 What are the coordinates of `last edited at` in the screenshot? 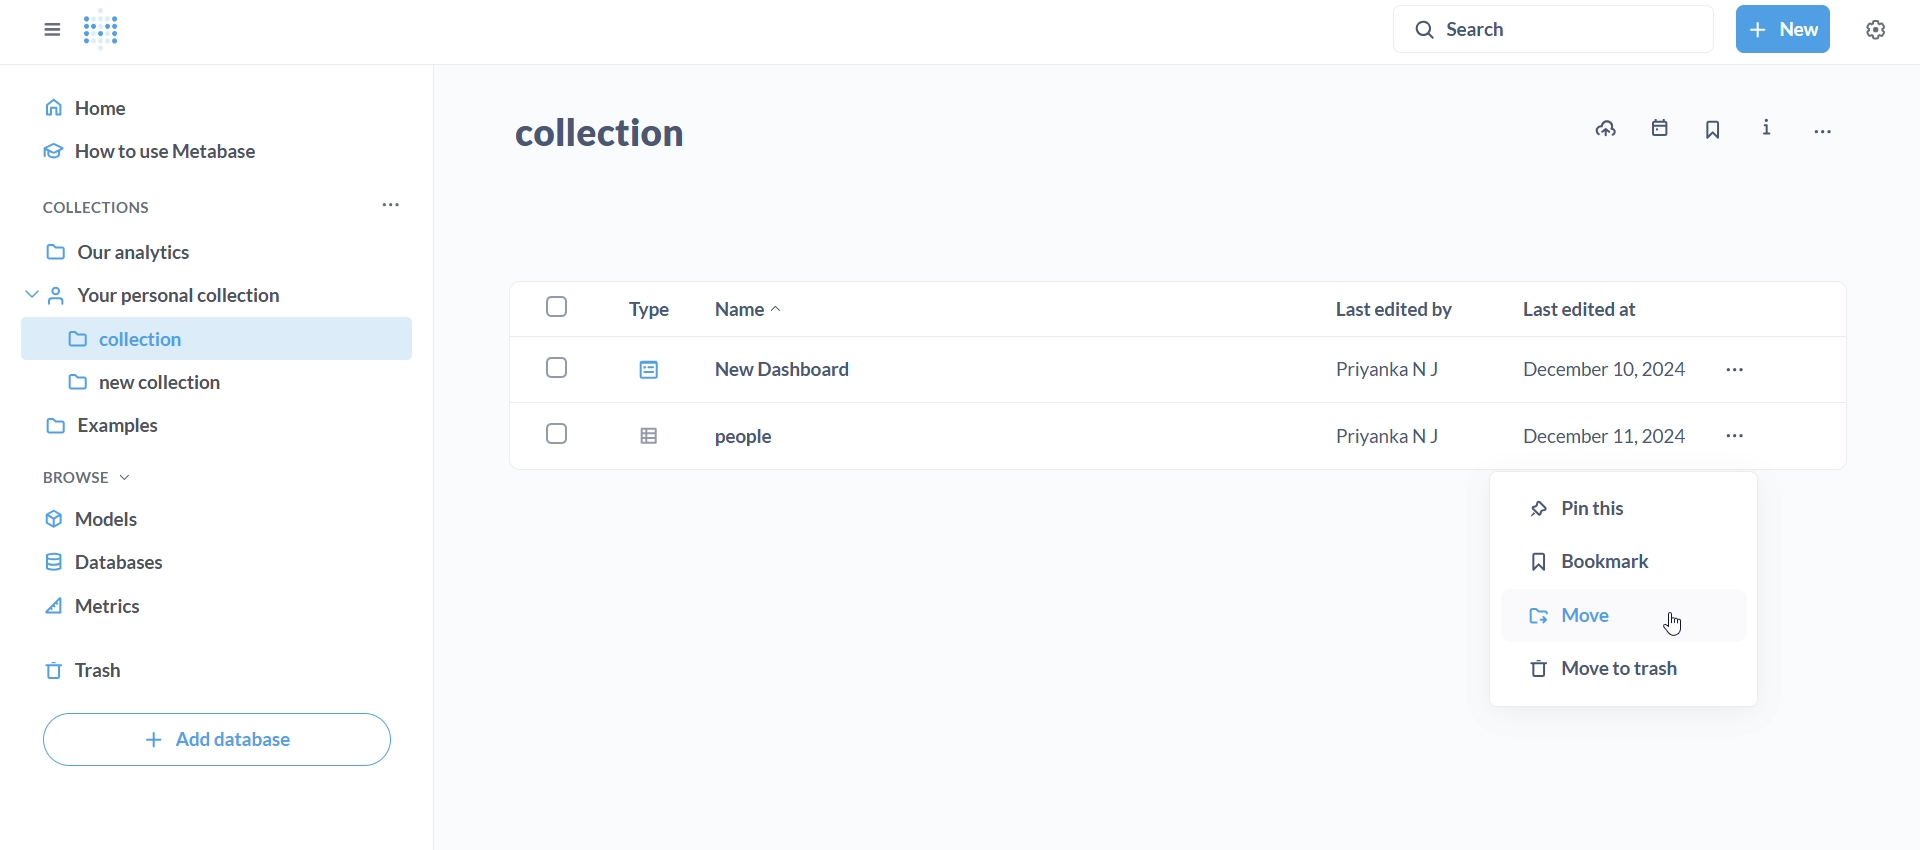 It's located at (1586, 308).